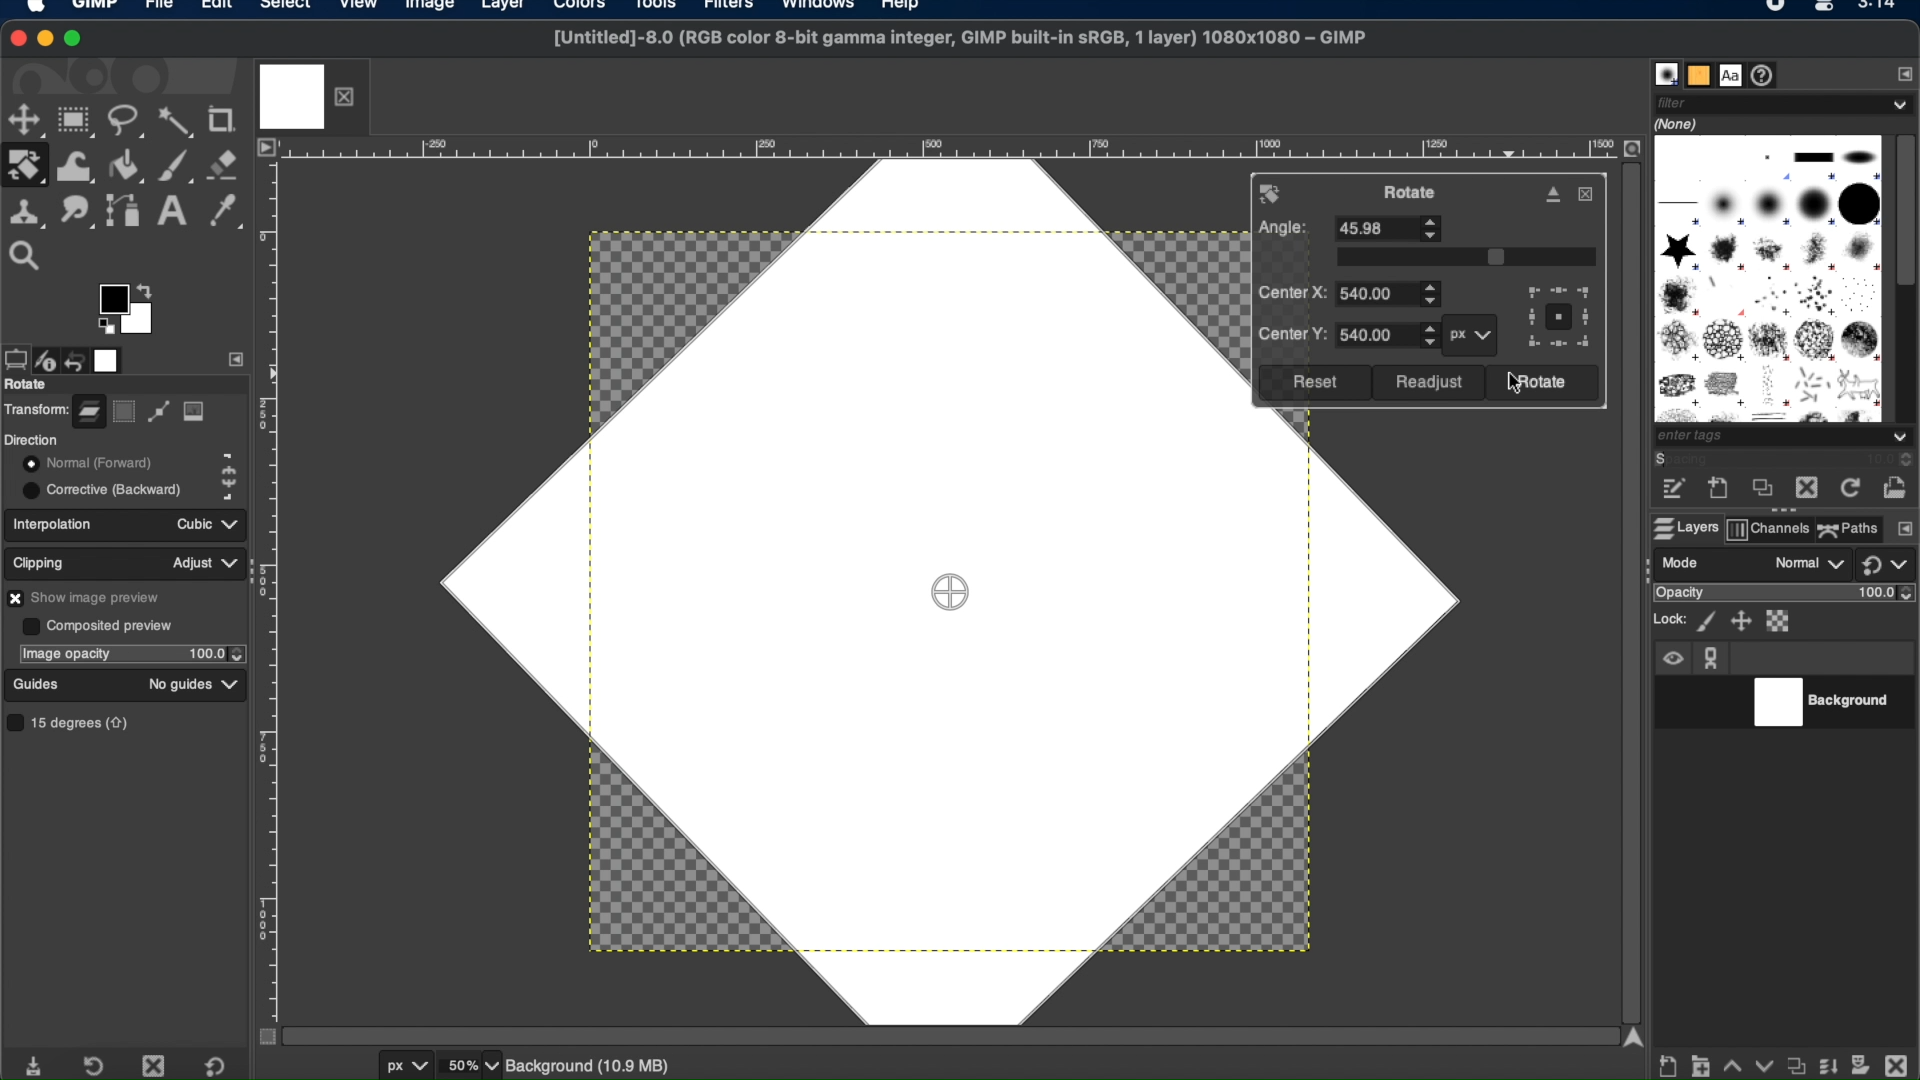  I want to click on none, so click(1680, 123).